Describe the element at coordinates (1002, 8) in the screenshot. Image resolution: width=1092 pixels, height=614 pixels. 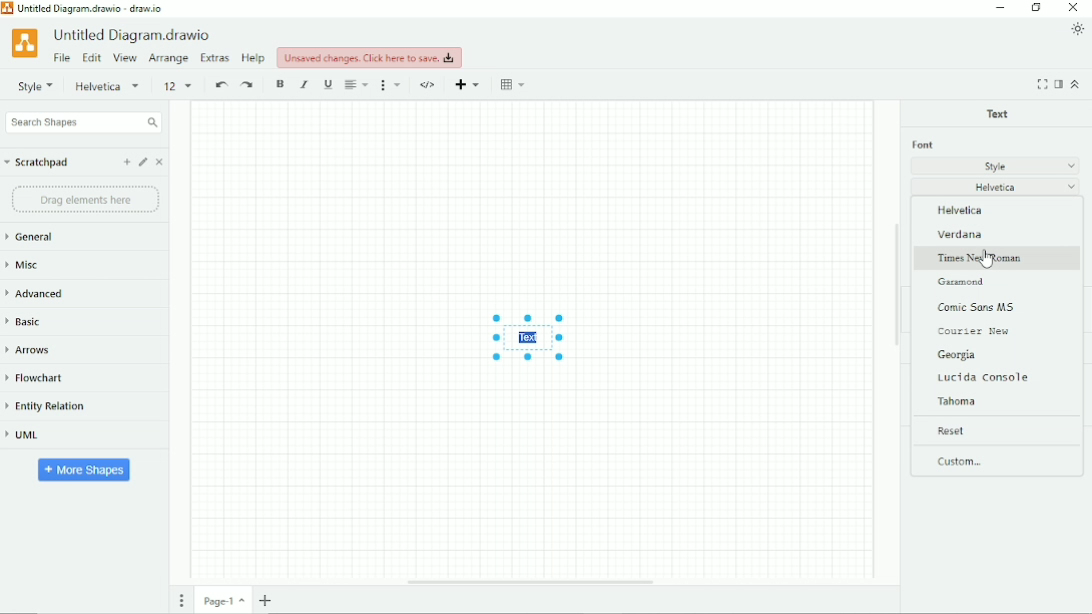
I see `Minimize` at that location.